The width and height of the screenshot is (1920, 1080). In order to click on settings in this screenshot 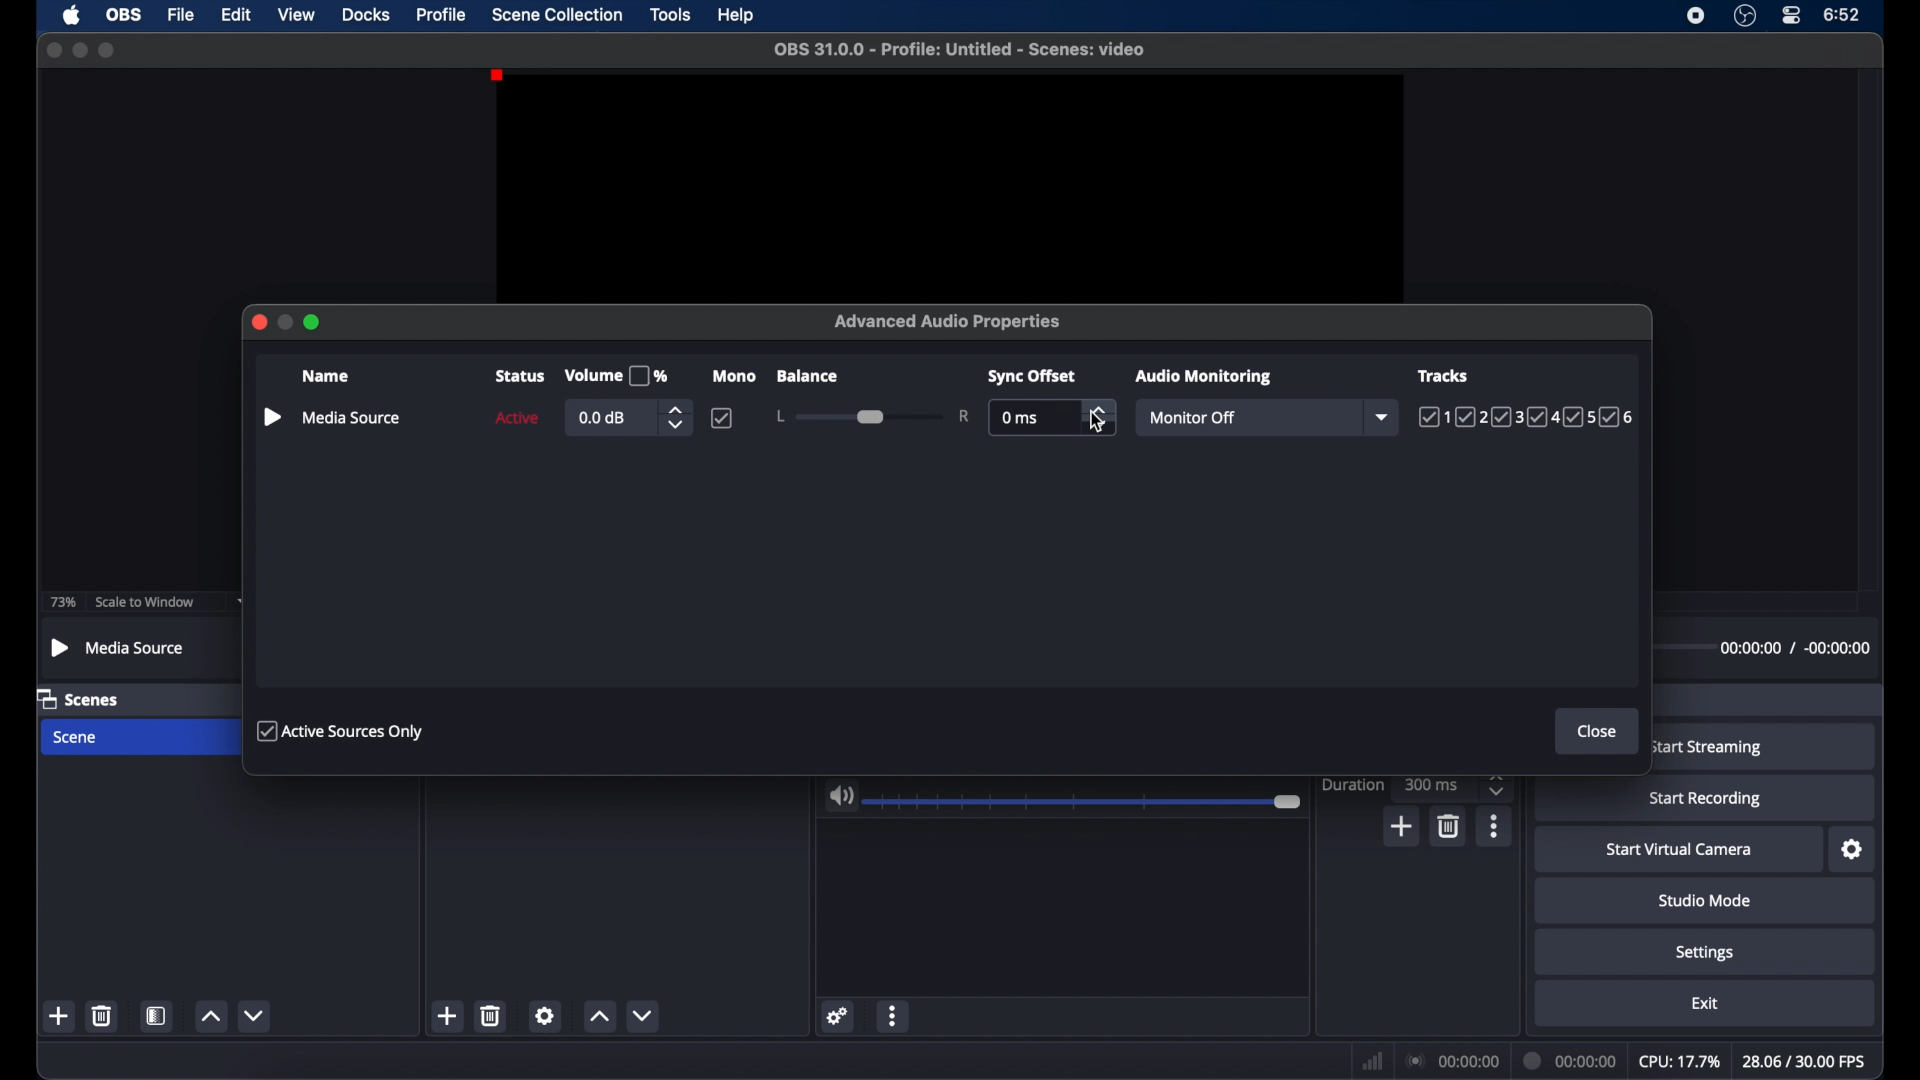, I will do `click(1852, 850)`.